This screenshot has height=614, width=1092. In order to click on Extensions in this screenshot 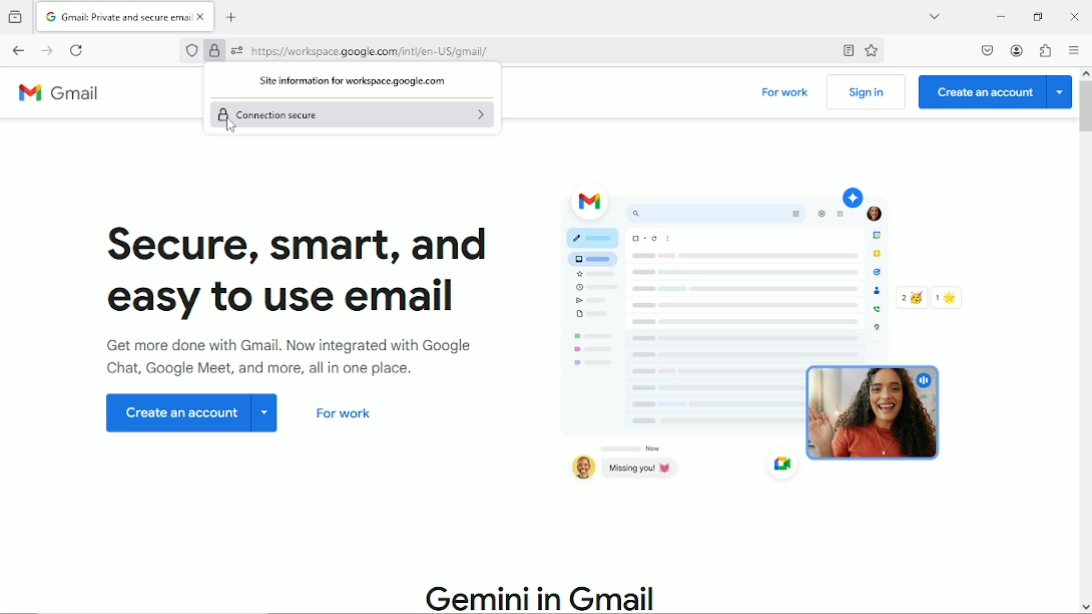, I will do `click(1045, 50)`.